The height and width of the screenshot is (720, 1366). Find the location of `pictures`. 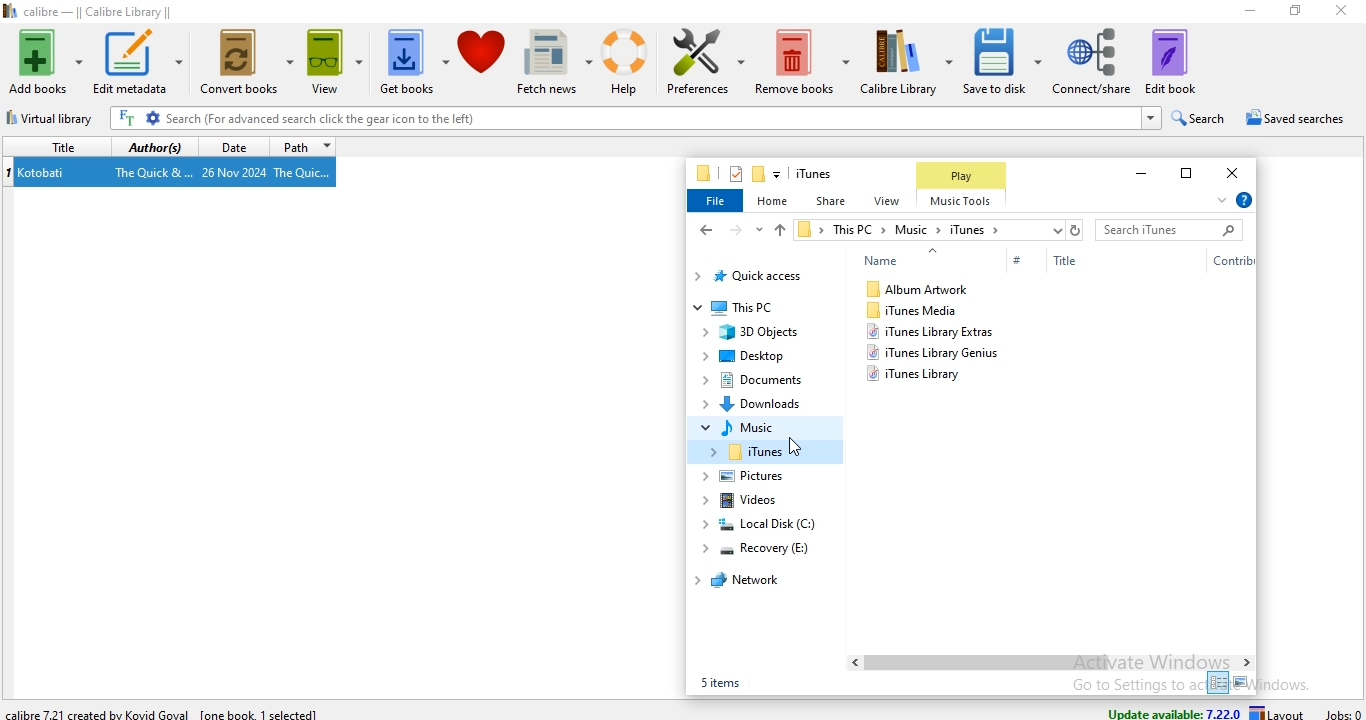

pictures is located at coordinates (748, 476).